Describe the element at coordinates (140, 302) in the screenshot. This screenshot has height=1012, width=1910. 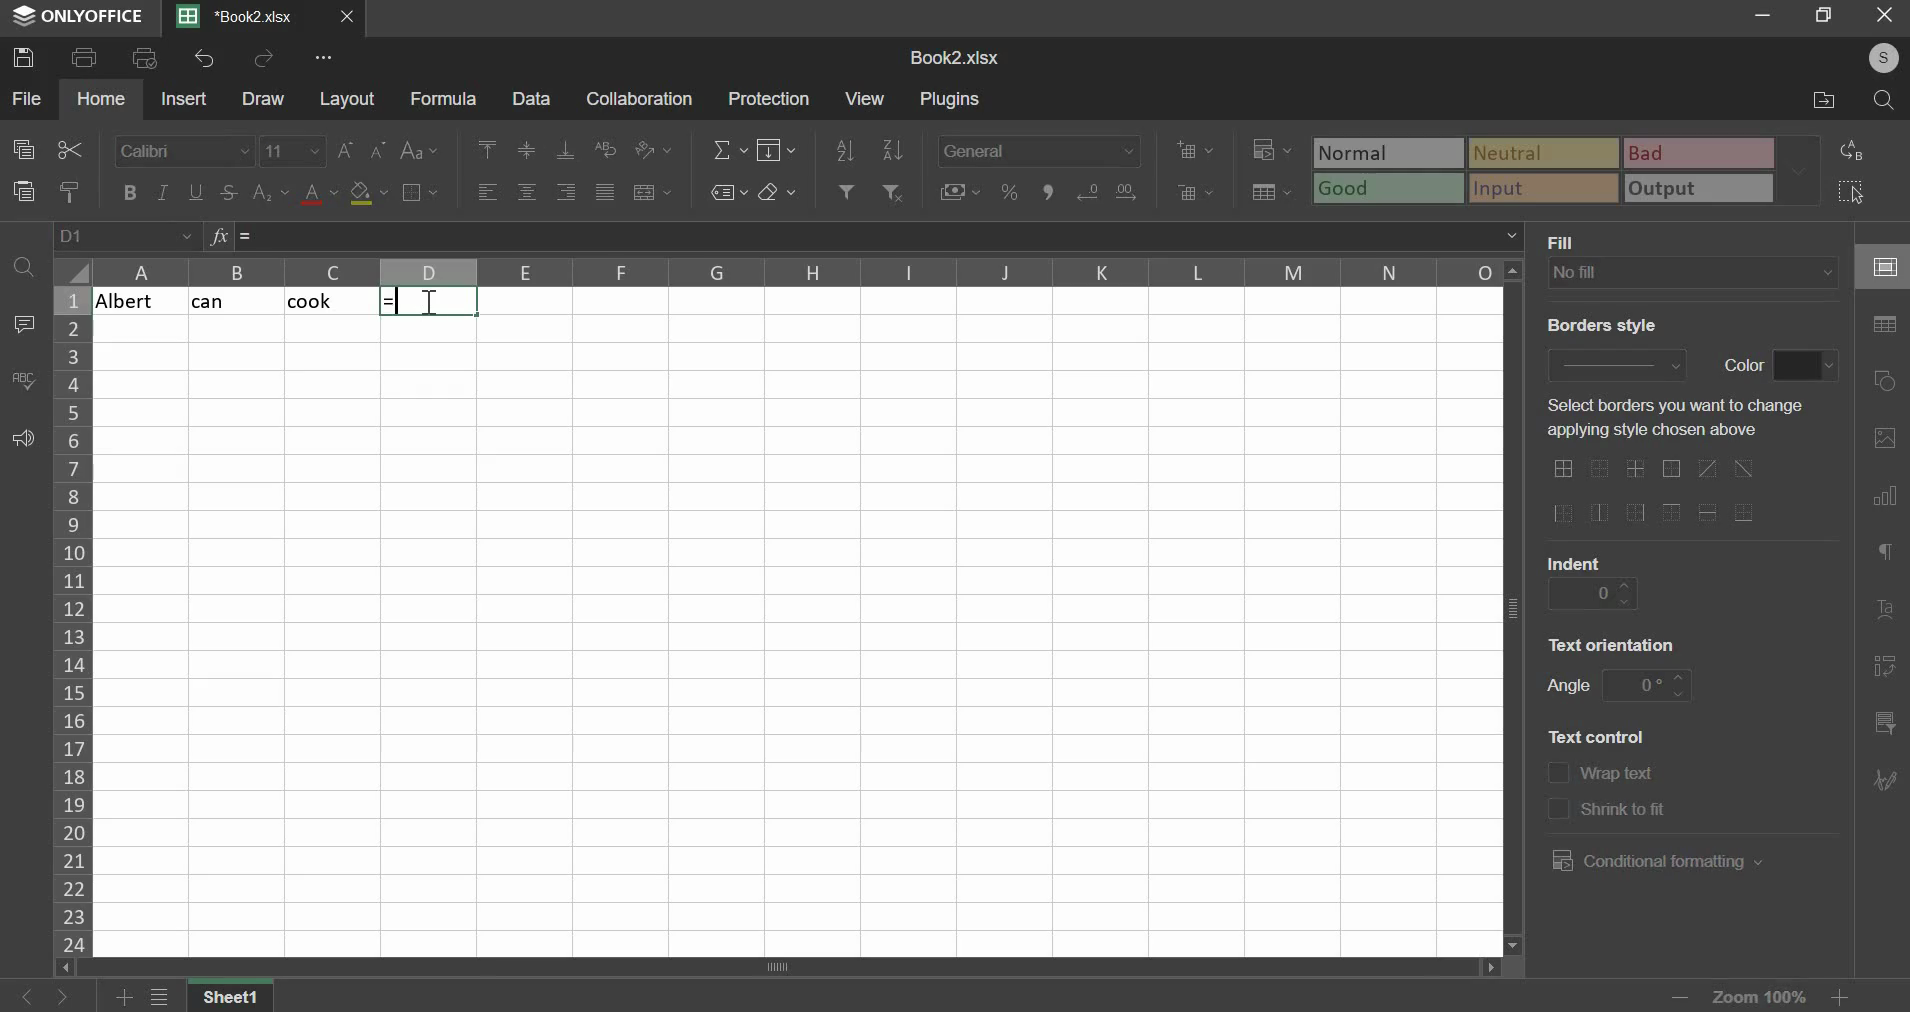
I see `albert` at that location.